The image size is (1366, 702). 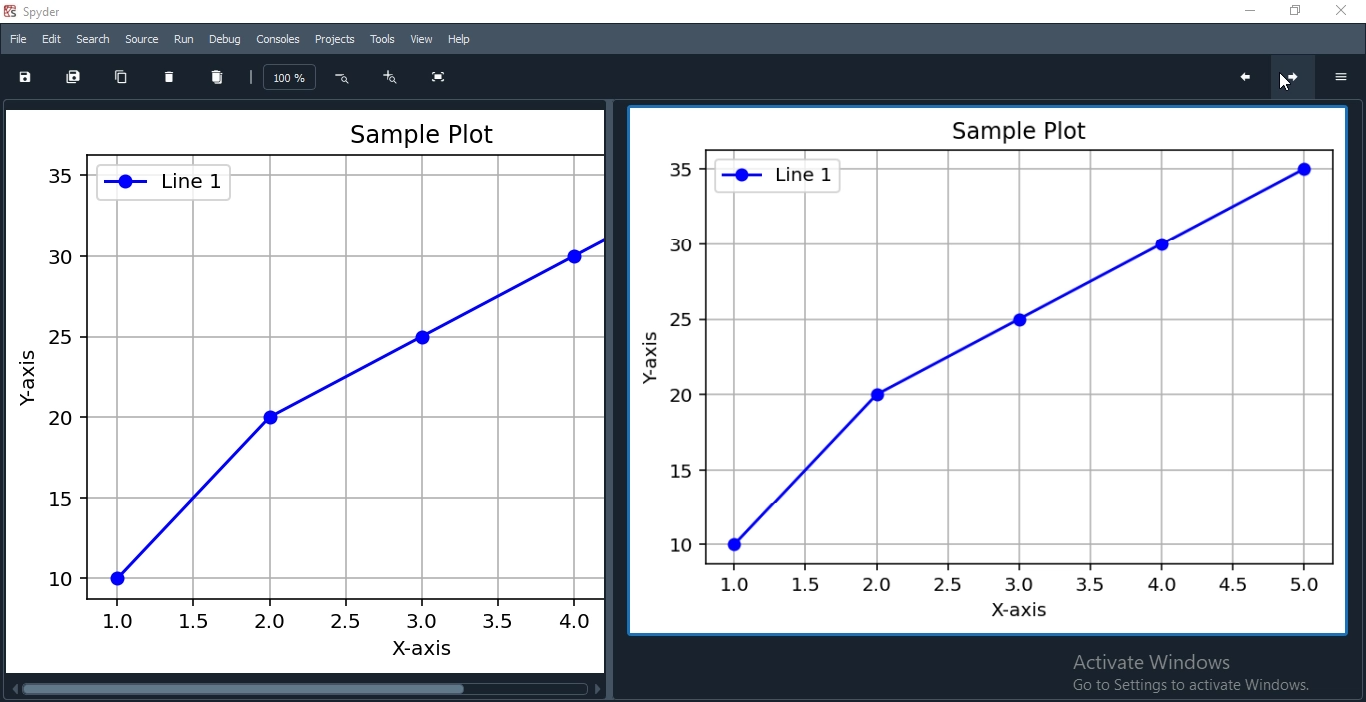 What do you see at coordinates (291, 77) in the screenshot?
I see `zoom` at bounding box center [291, 77].